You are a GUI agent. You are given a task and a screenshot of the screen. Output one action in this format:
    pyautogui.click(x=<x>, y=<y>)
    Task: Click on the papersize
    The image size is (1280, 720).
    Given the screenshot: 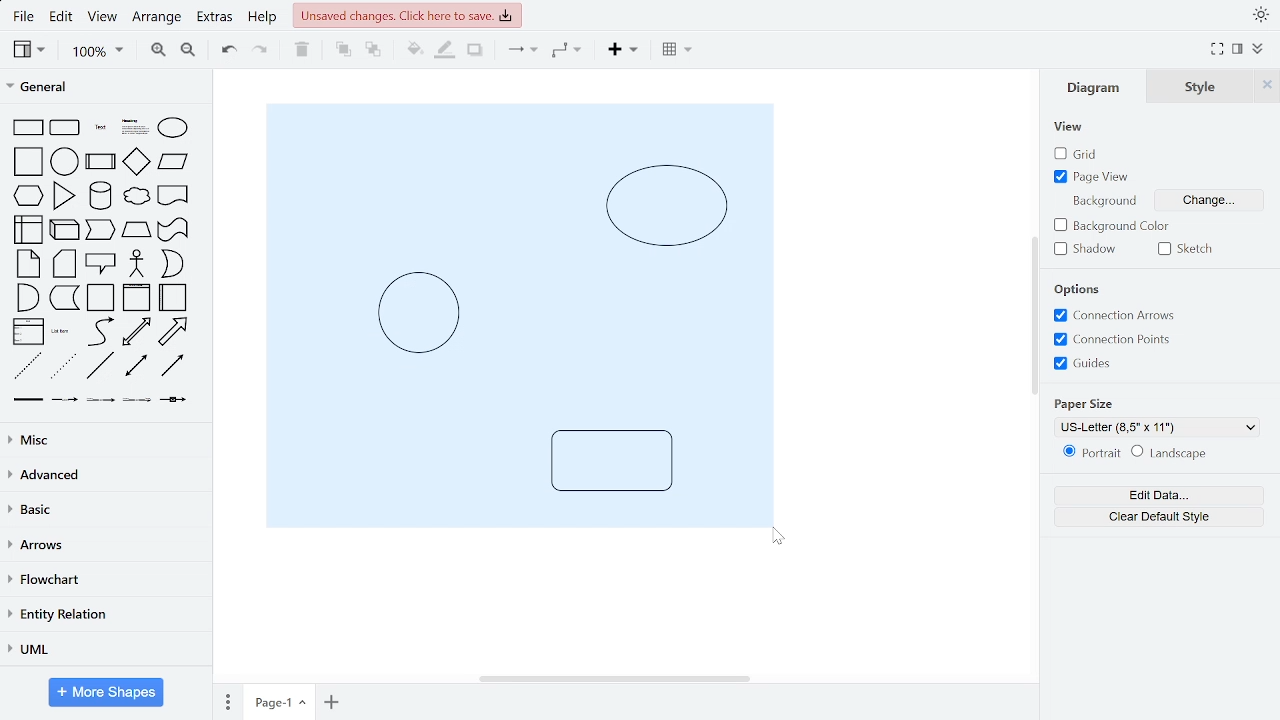 What is the action you would take?
    pyautogui.click(x=1082, y=404)
    